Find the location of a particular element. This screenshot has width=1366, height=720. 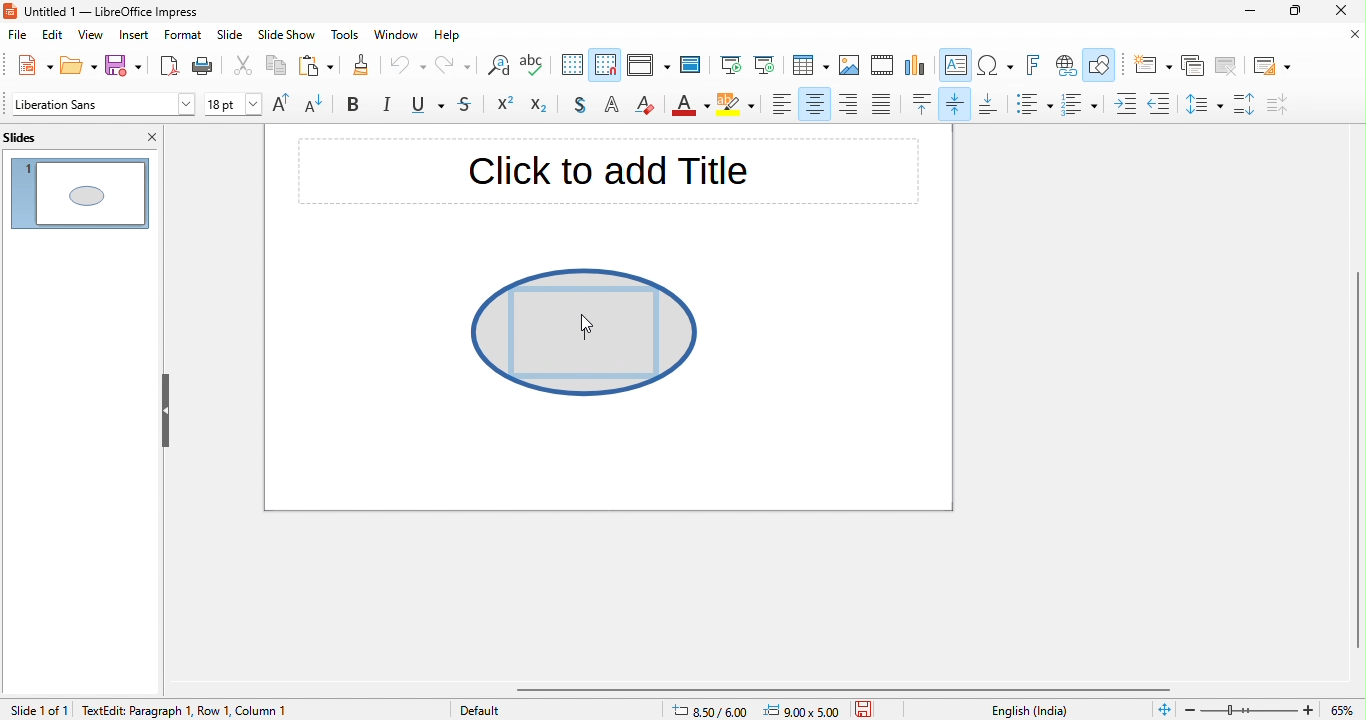

justified is located at coordinates (883, 105).